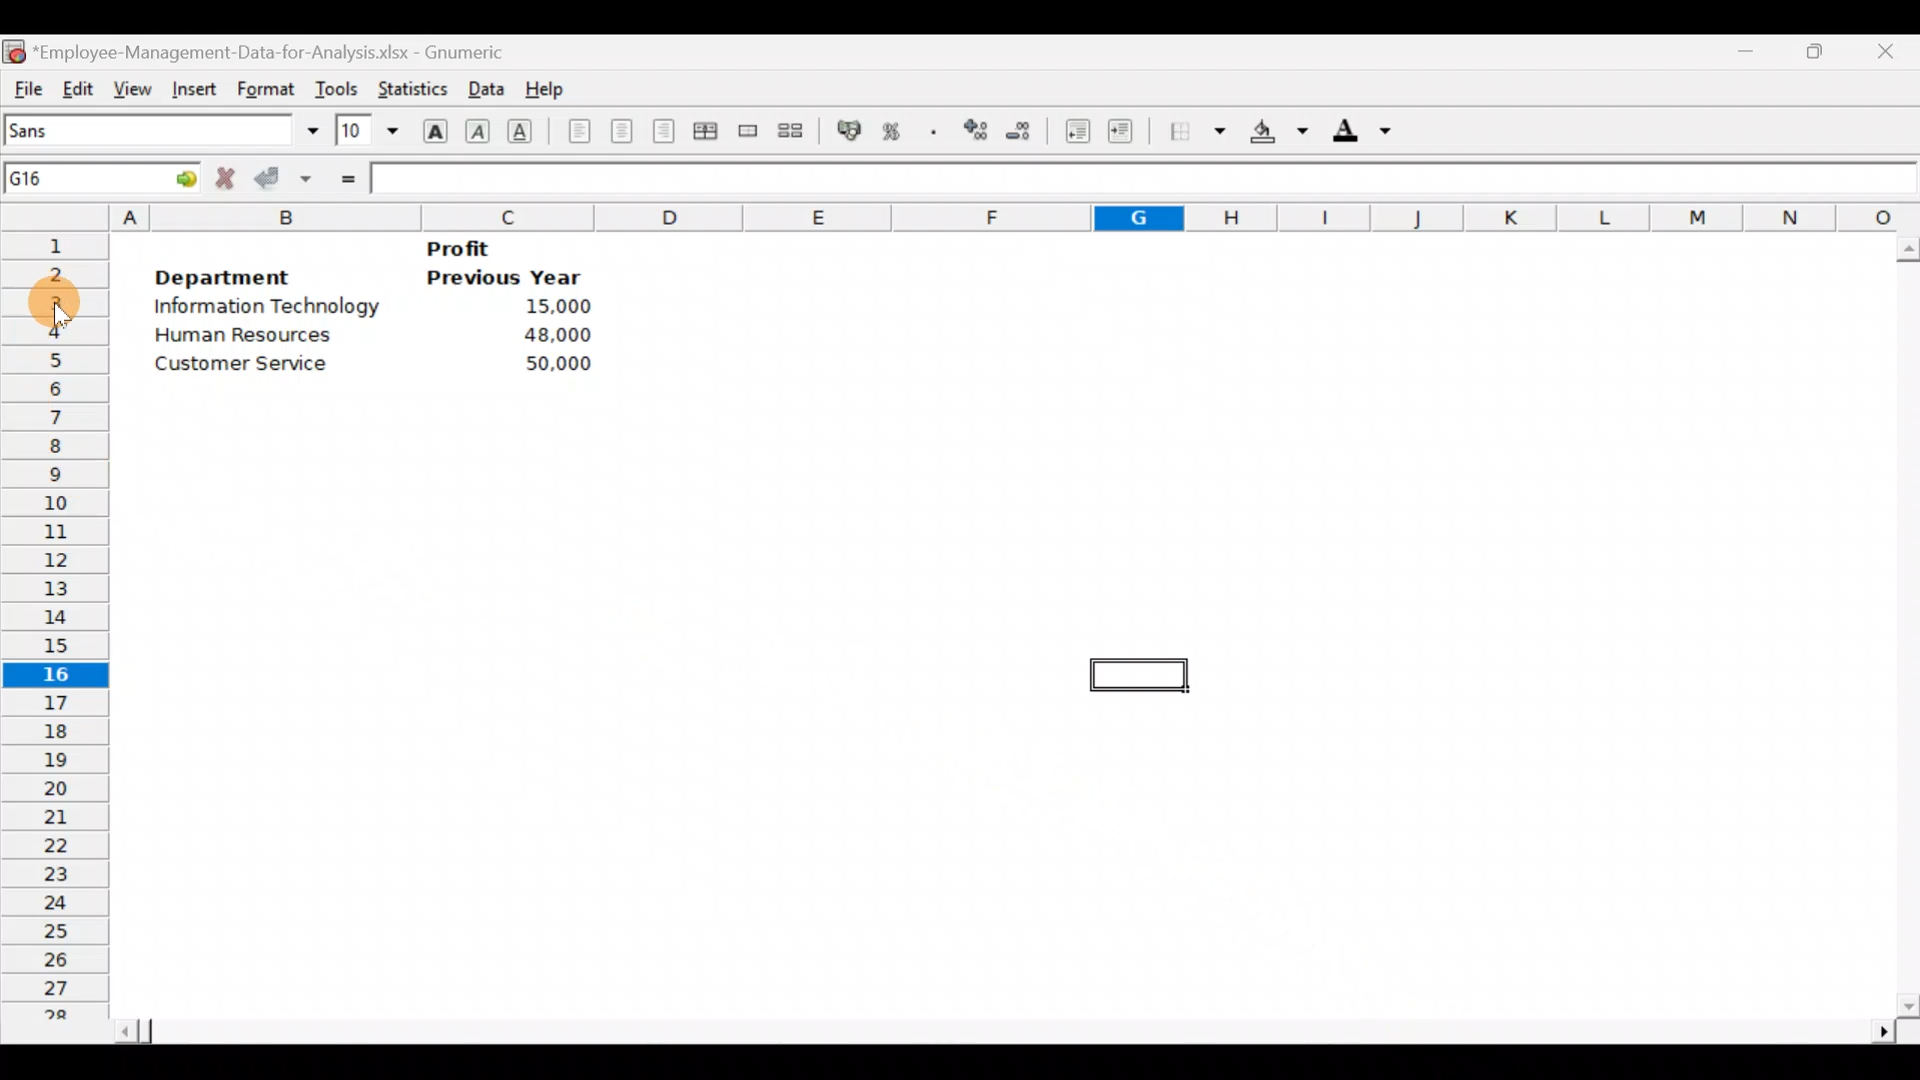 The image size is (1920, 1080). Describe the element at coordinates (104, 173) in the screenshot. I see `Cell name` at that location.